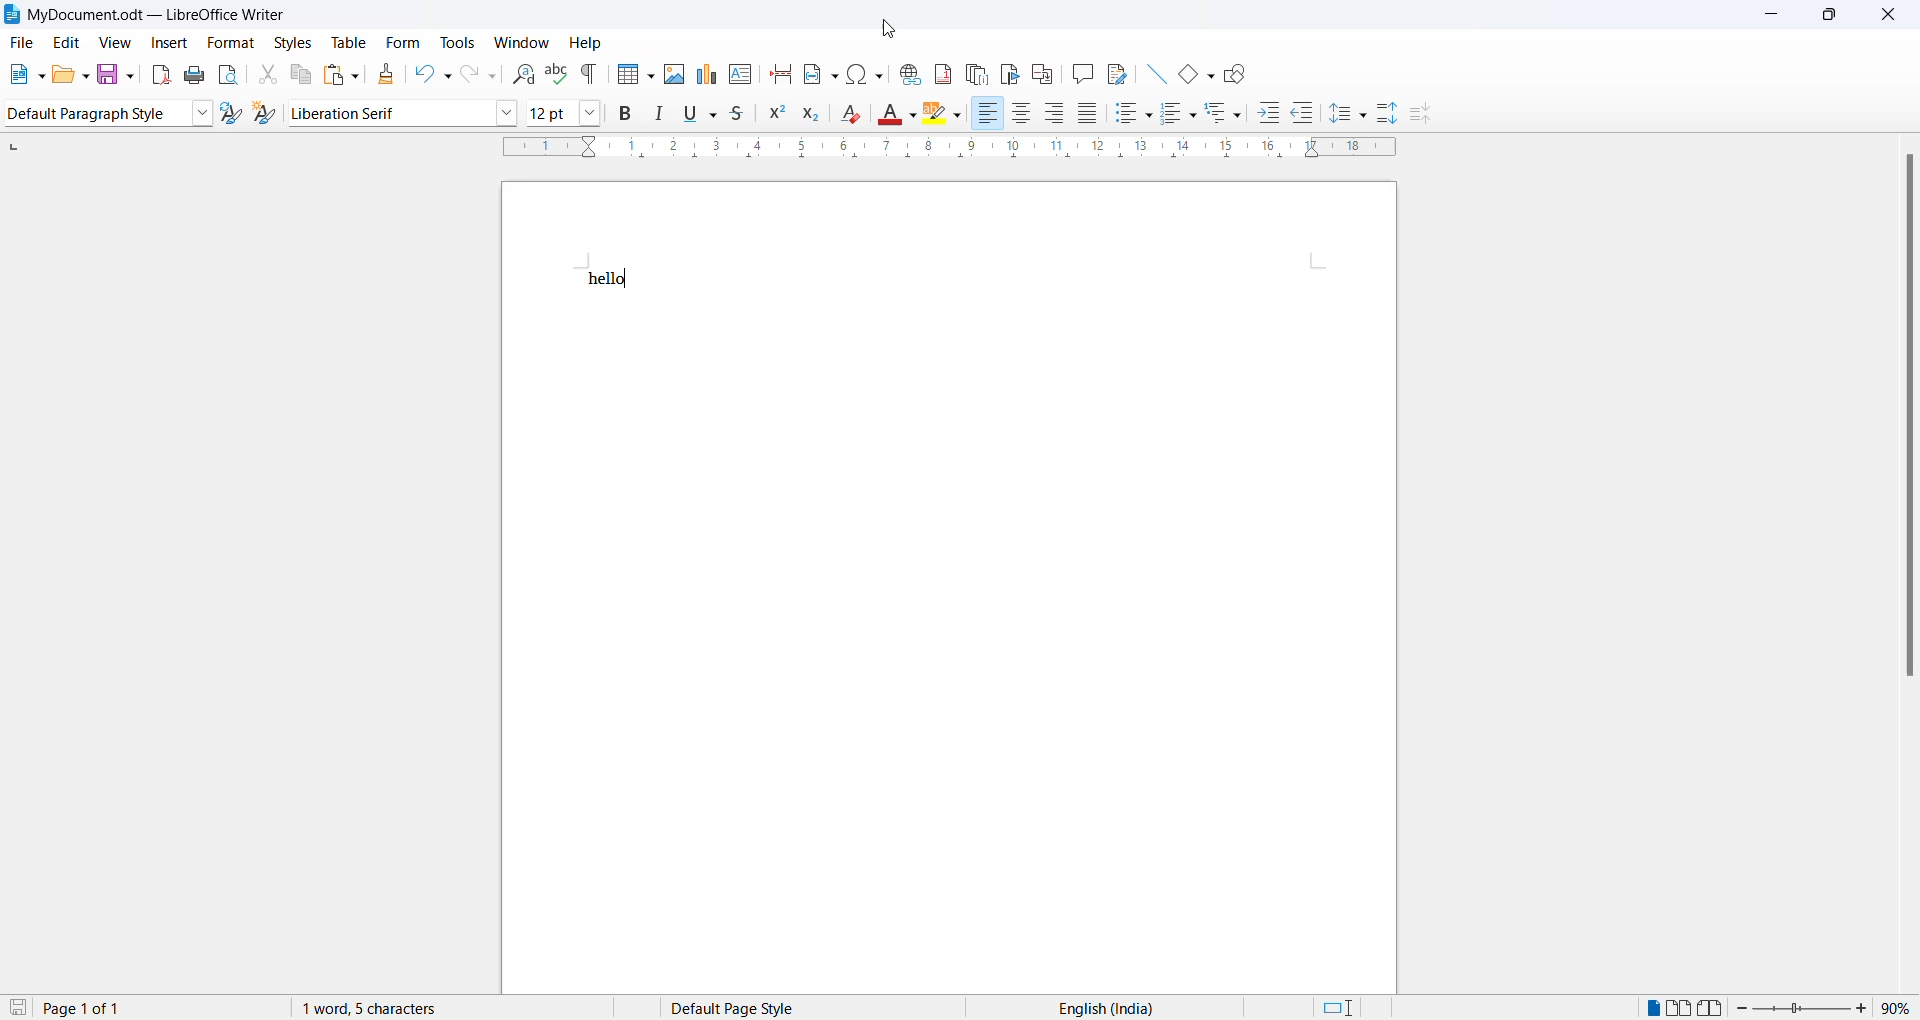 The image size is (1920, 1020). I want to click on ruler, so click(949, 148).